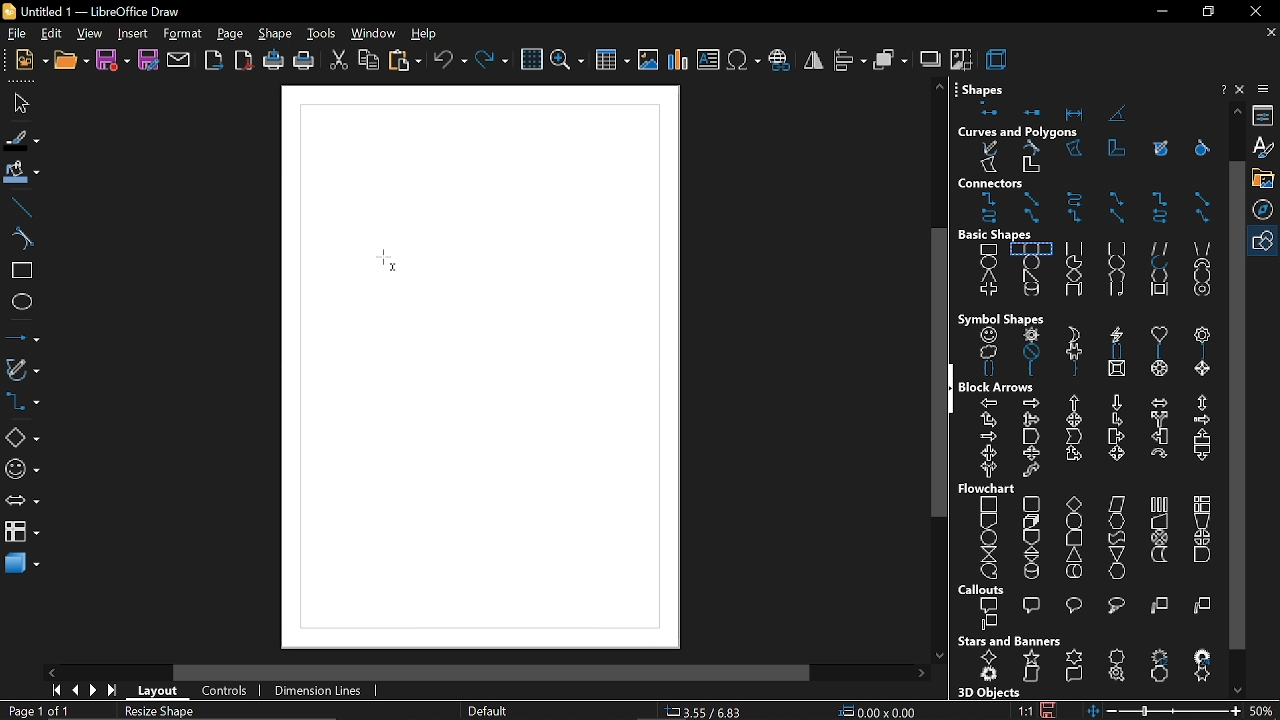 Image resolution: width=1280 pixels, height=720 pixels. I want to click on page style, so click(486, 712).